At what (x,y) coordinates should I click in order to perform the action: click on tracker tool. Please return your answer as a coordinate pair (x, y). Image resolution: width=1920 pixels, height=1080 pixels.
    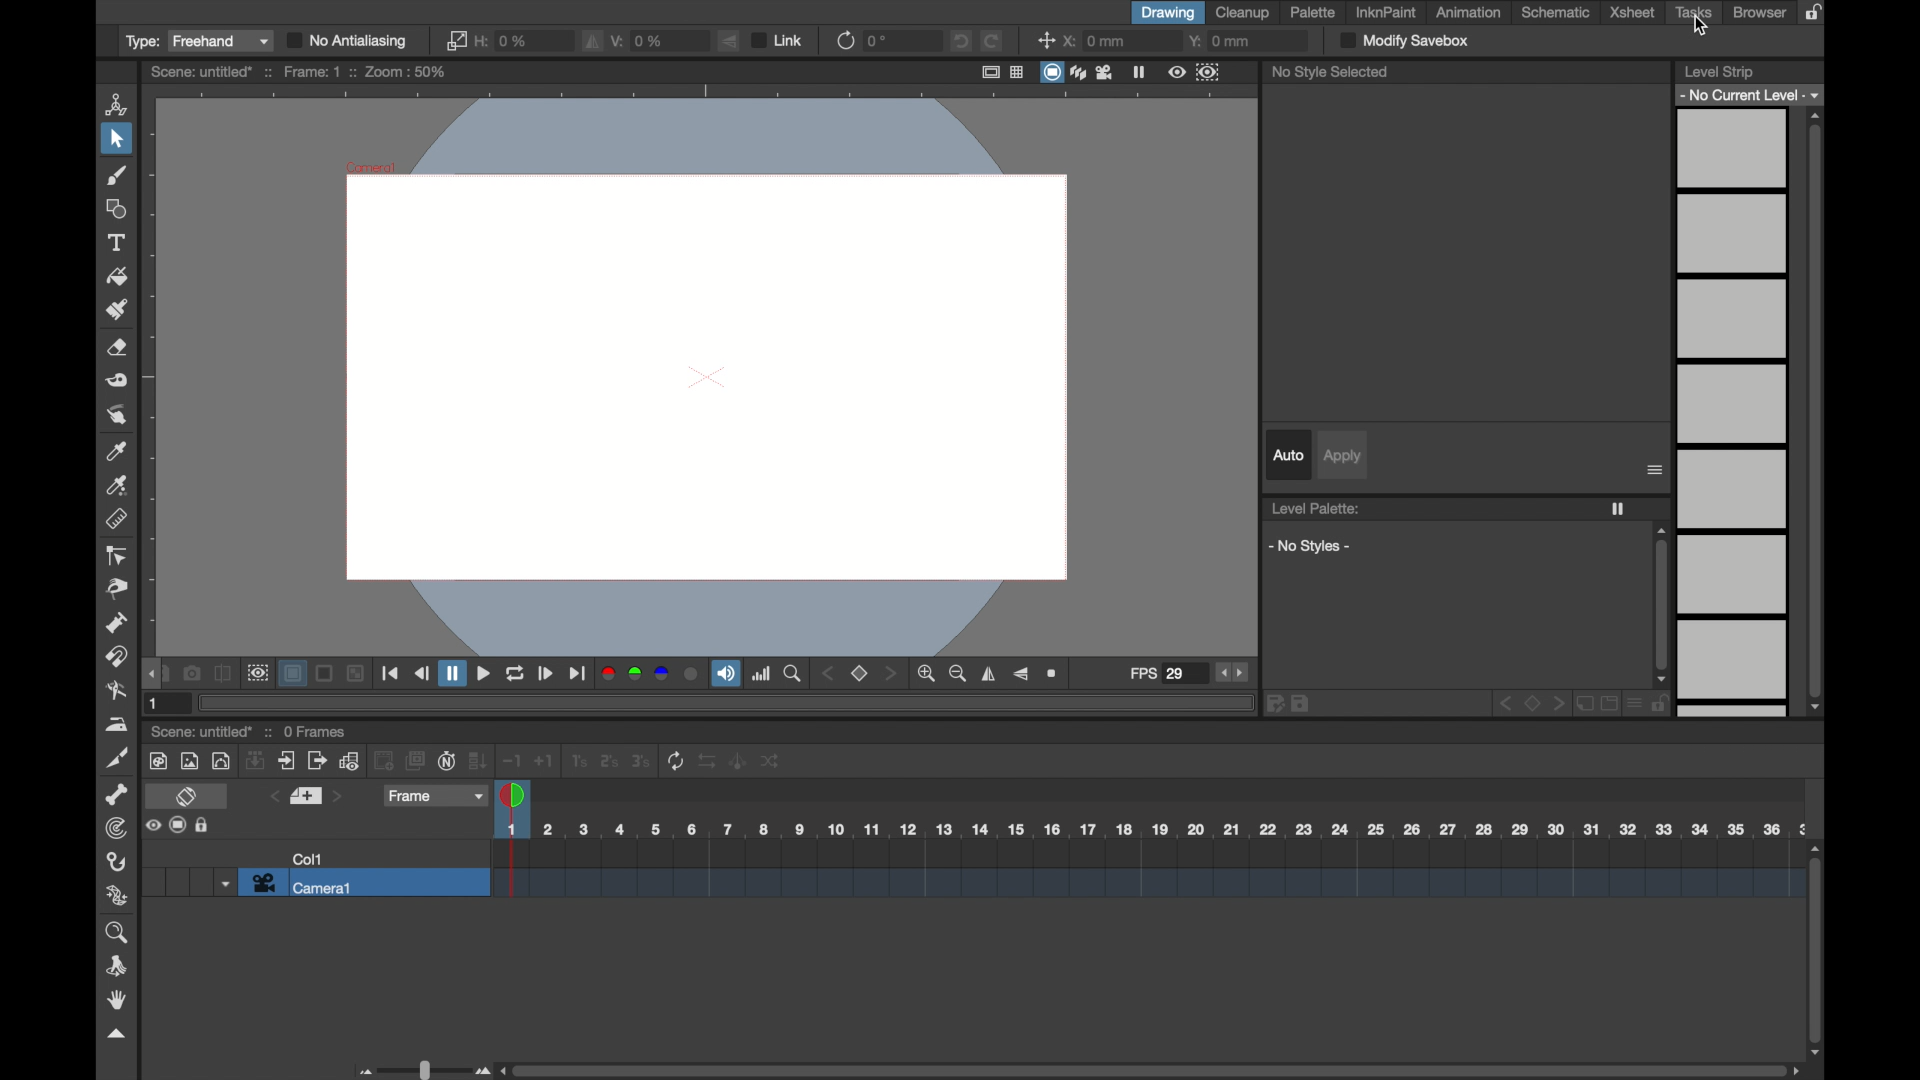
    Looking at the image, I should click on (118, 829).